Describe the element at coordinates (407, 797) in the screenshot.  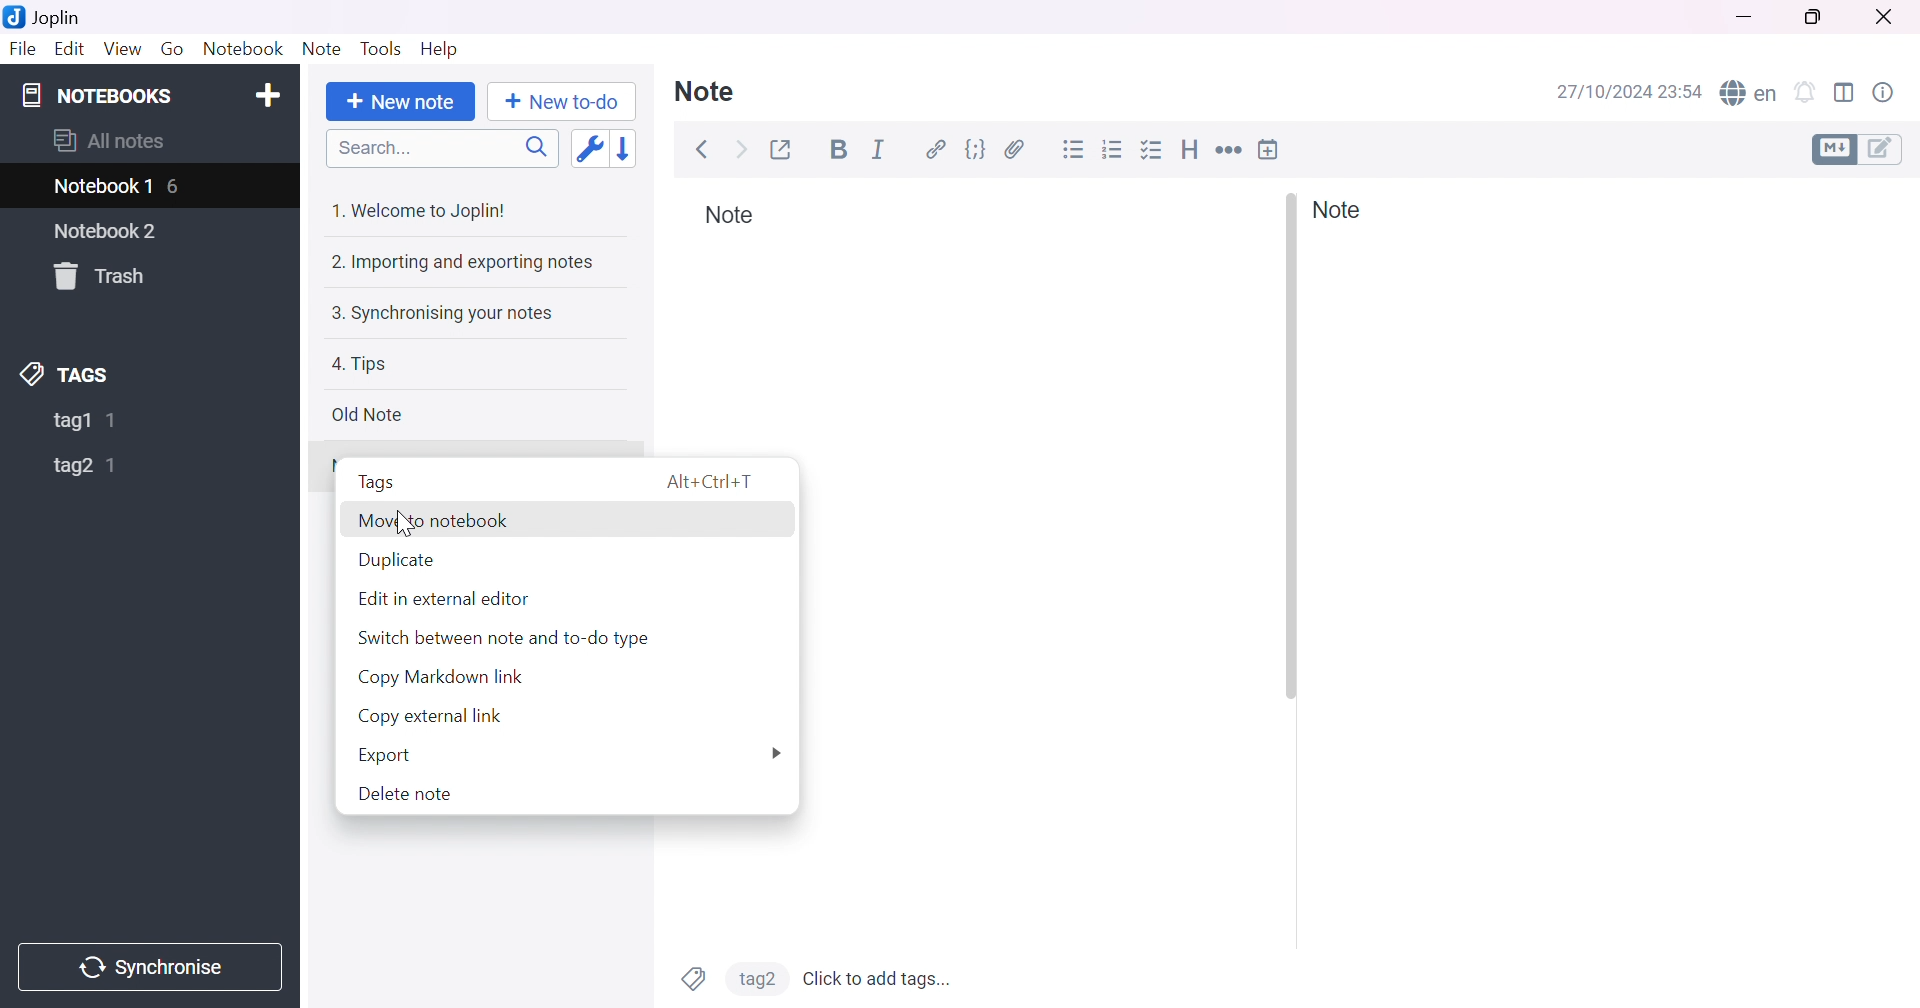
I see `Delete note` at that location.